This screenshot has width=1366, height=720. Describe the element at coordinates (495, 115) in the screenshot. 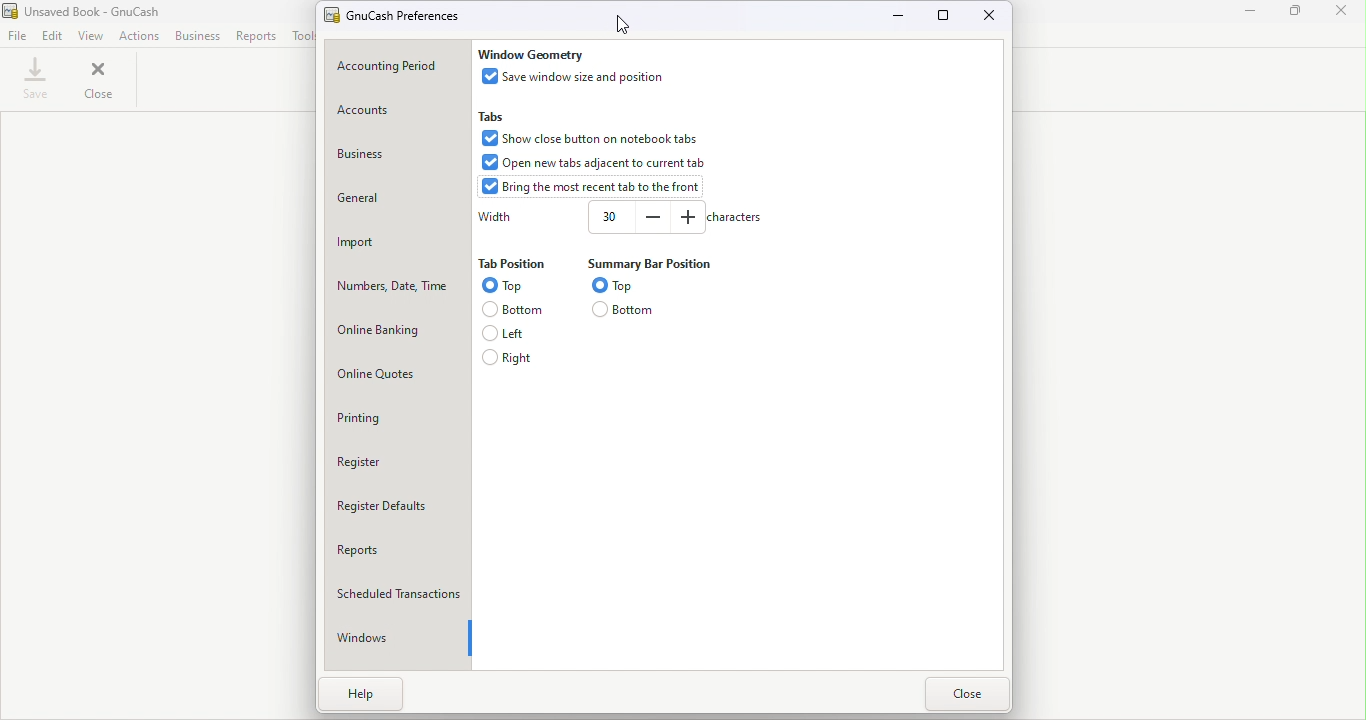

I see `Tabs` at that location.